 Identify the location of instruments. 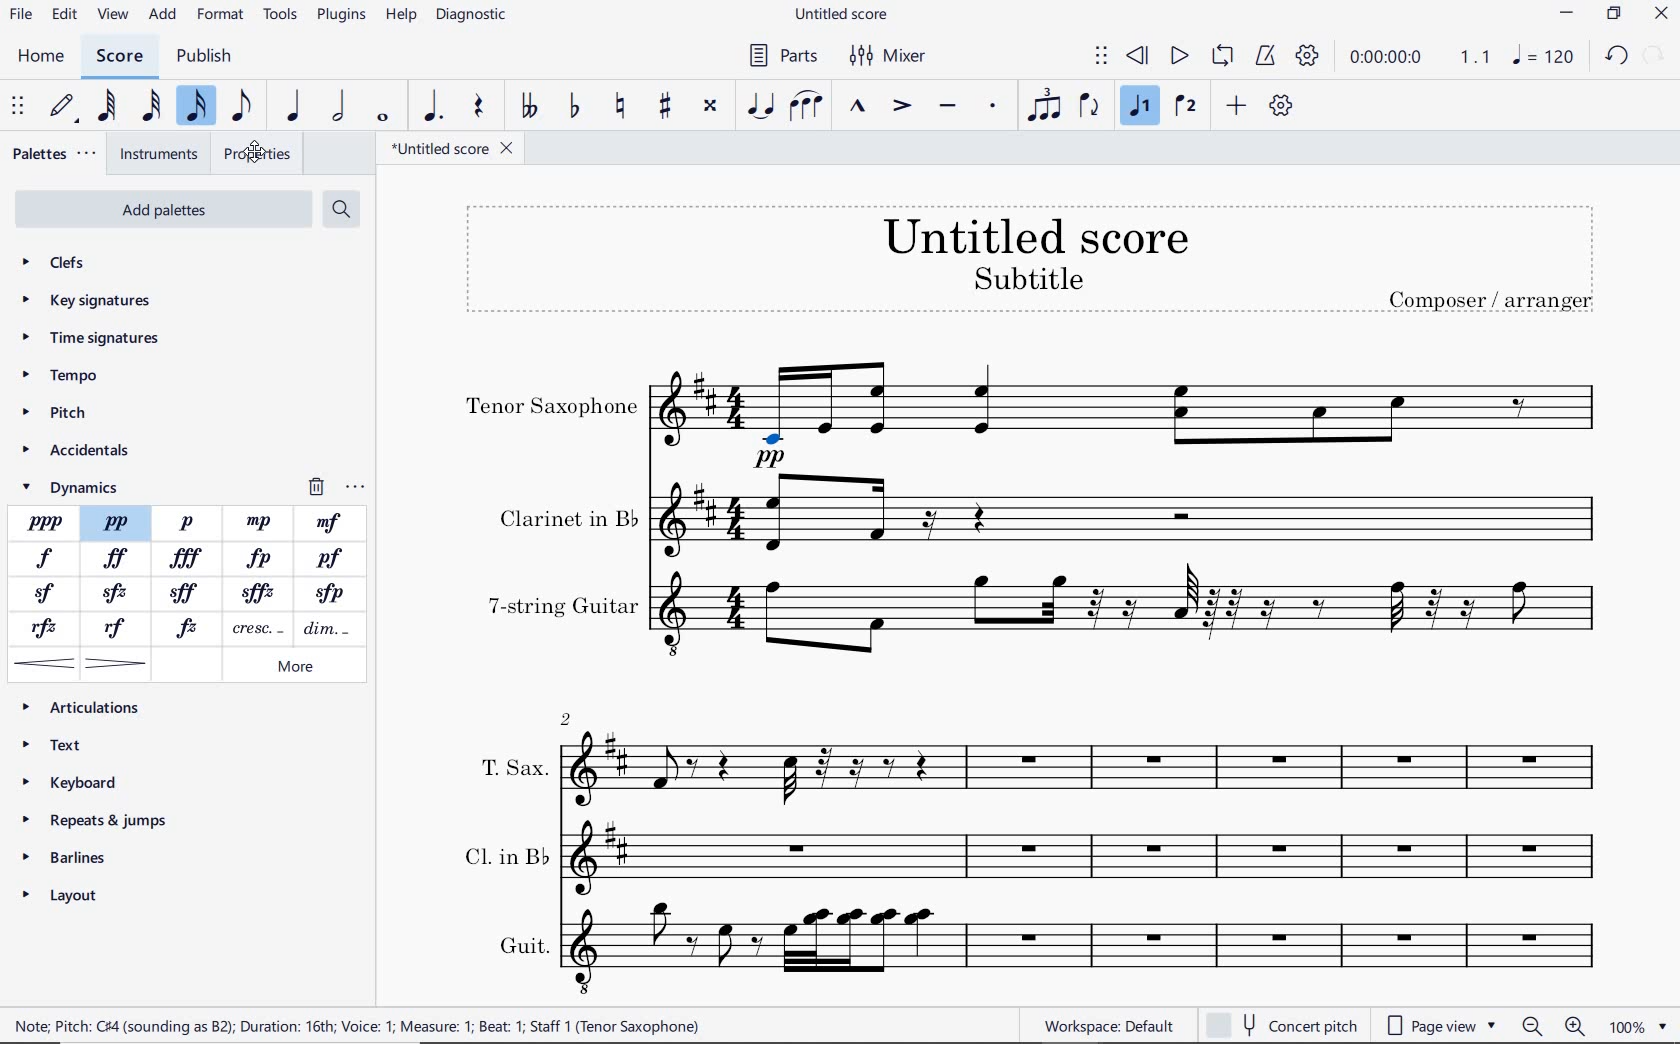
(159, 155).